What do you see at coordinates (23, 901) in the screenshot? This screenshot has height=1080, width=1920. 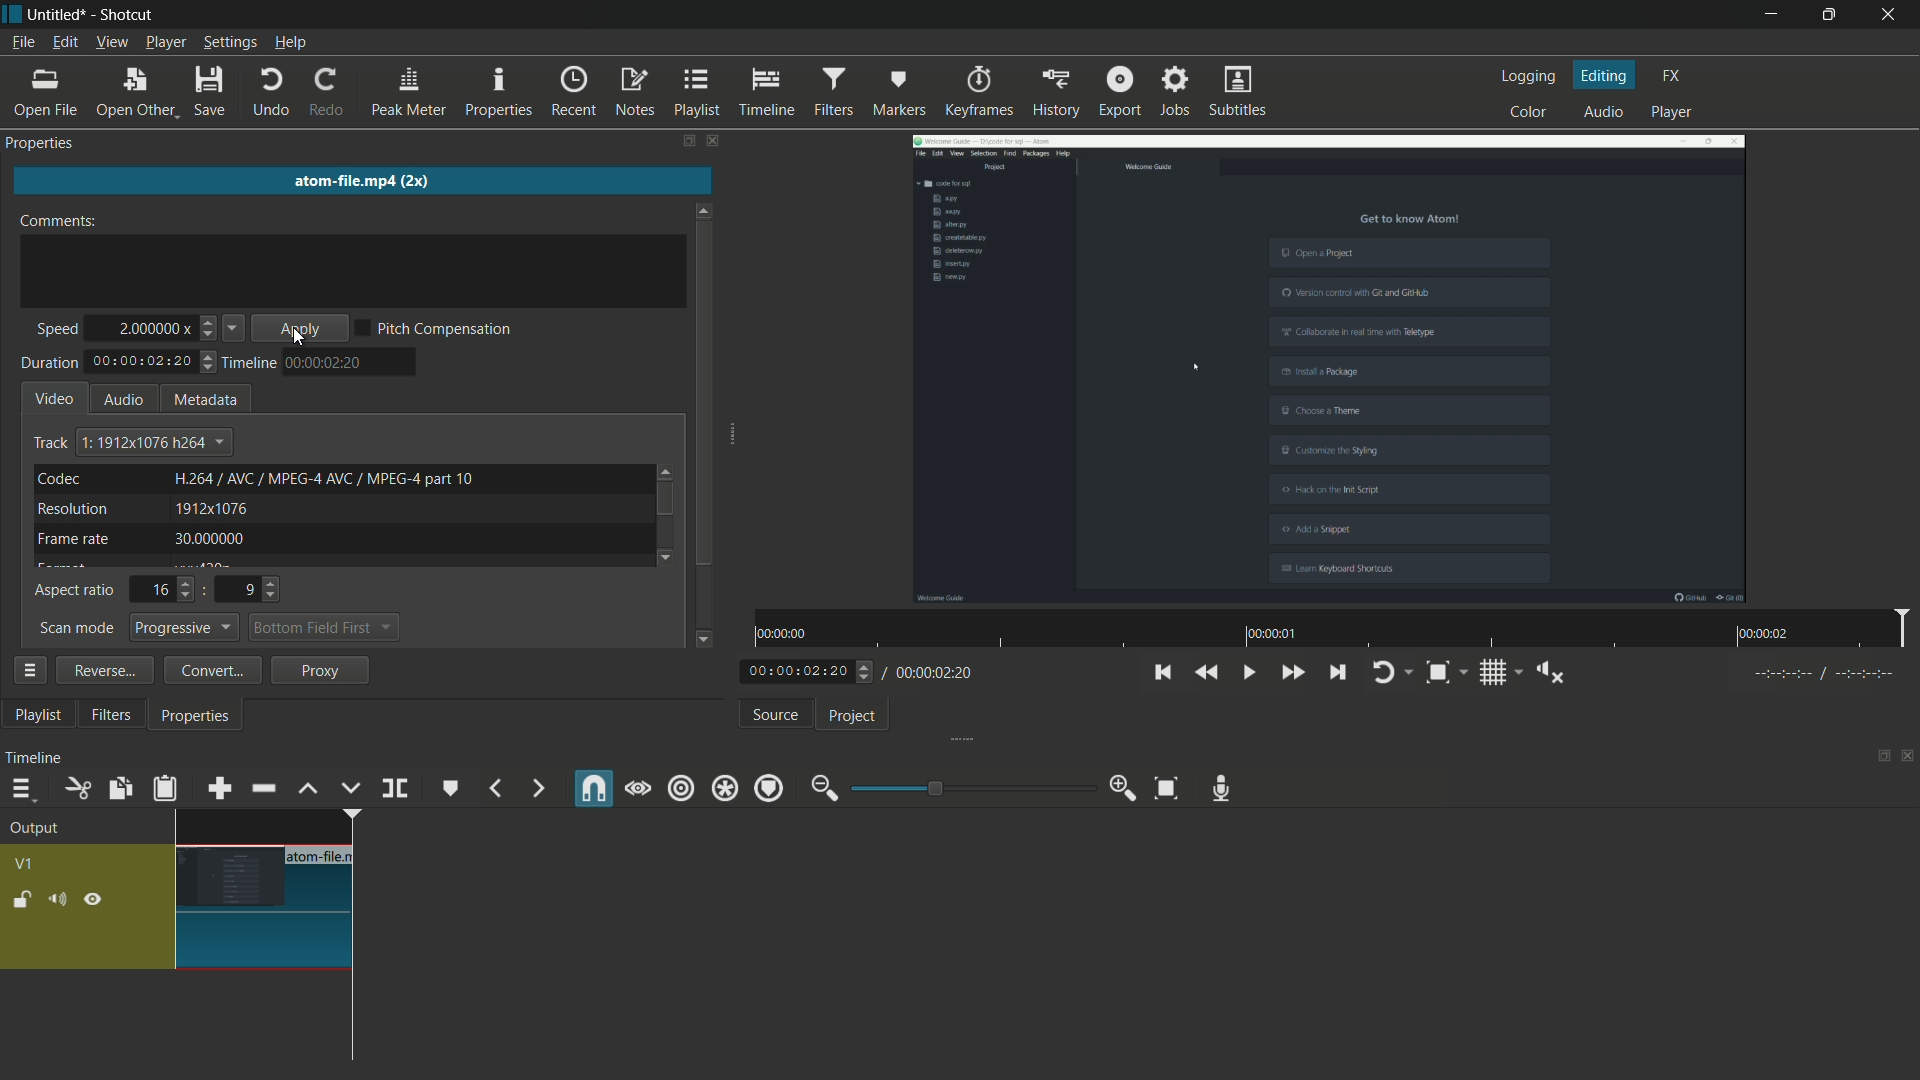 I see `lock` at bounding box center [23, 901].